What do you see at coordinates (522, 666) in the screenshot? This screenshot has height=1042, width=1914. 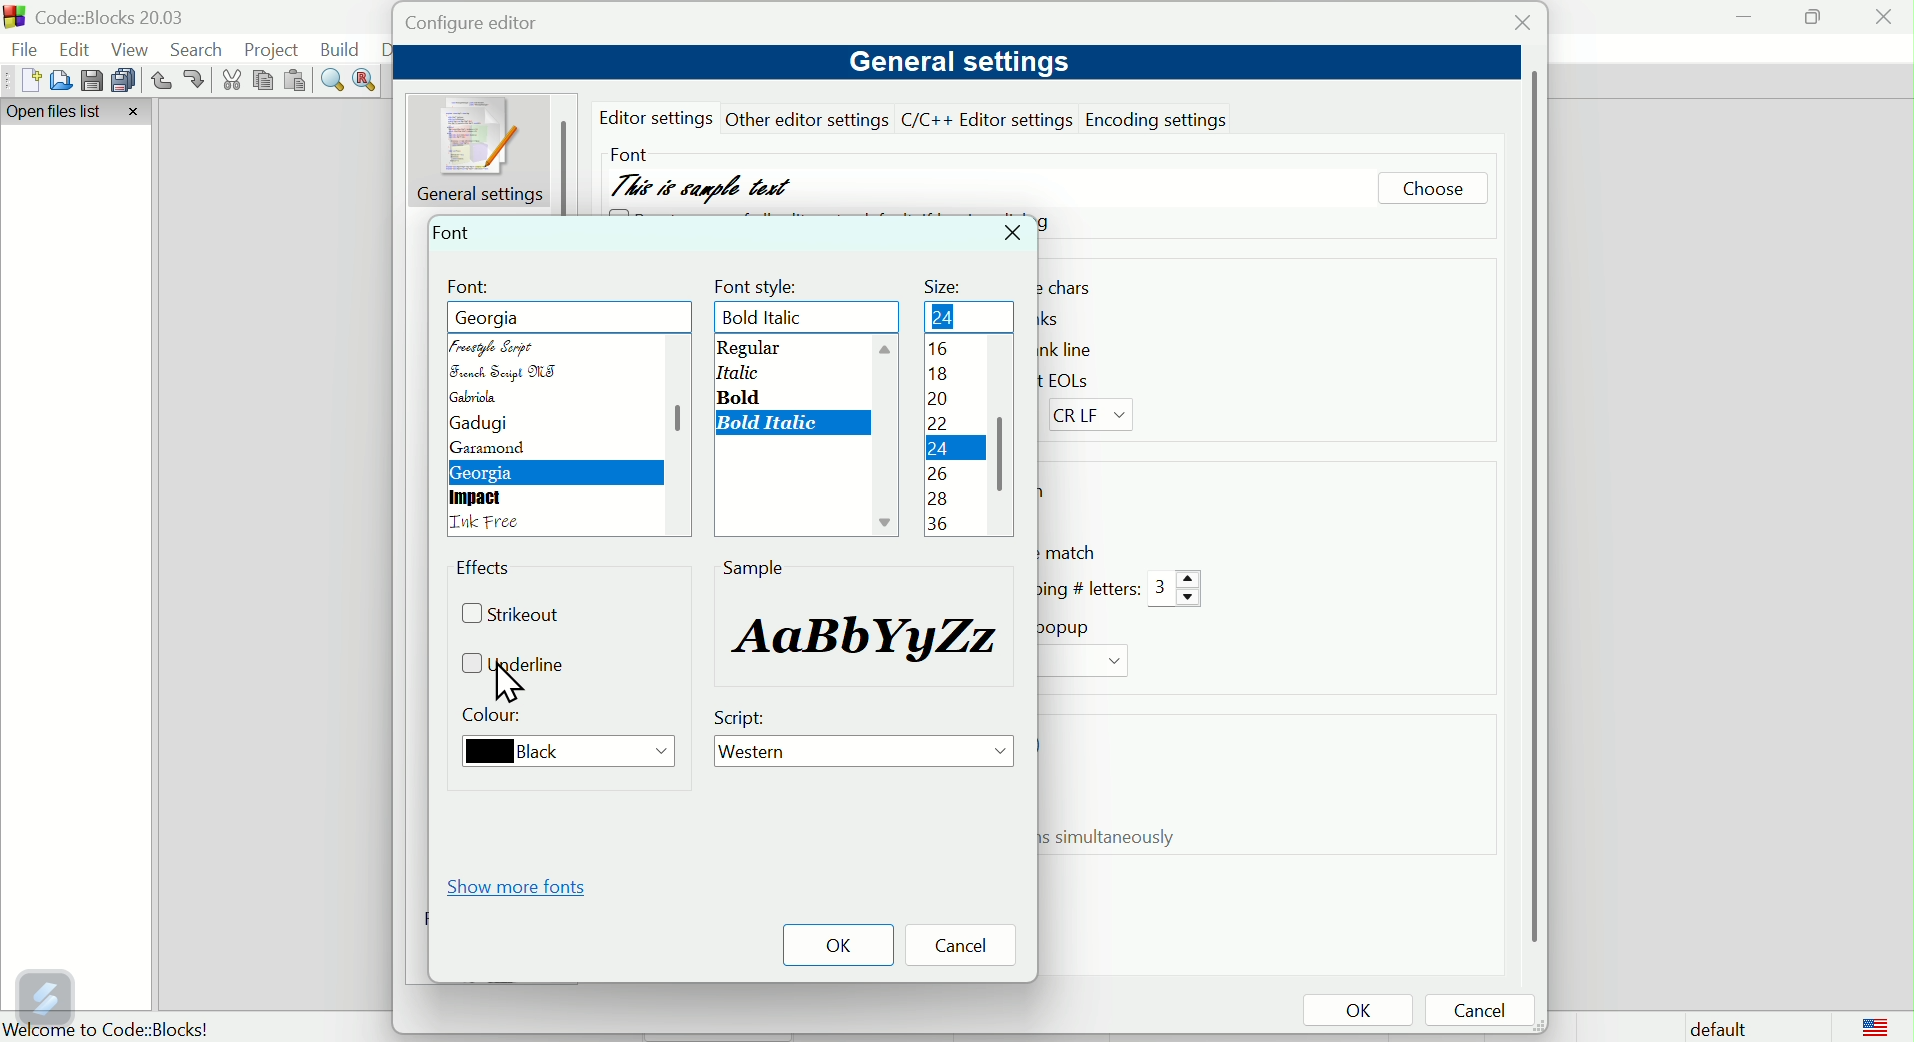 I see `Underline` at bounding box center [522, 666].